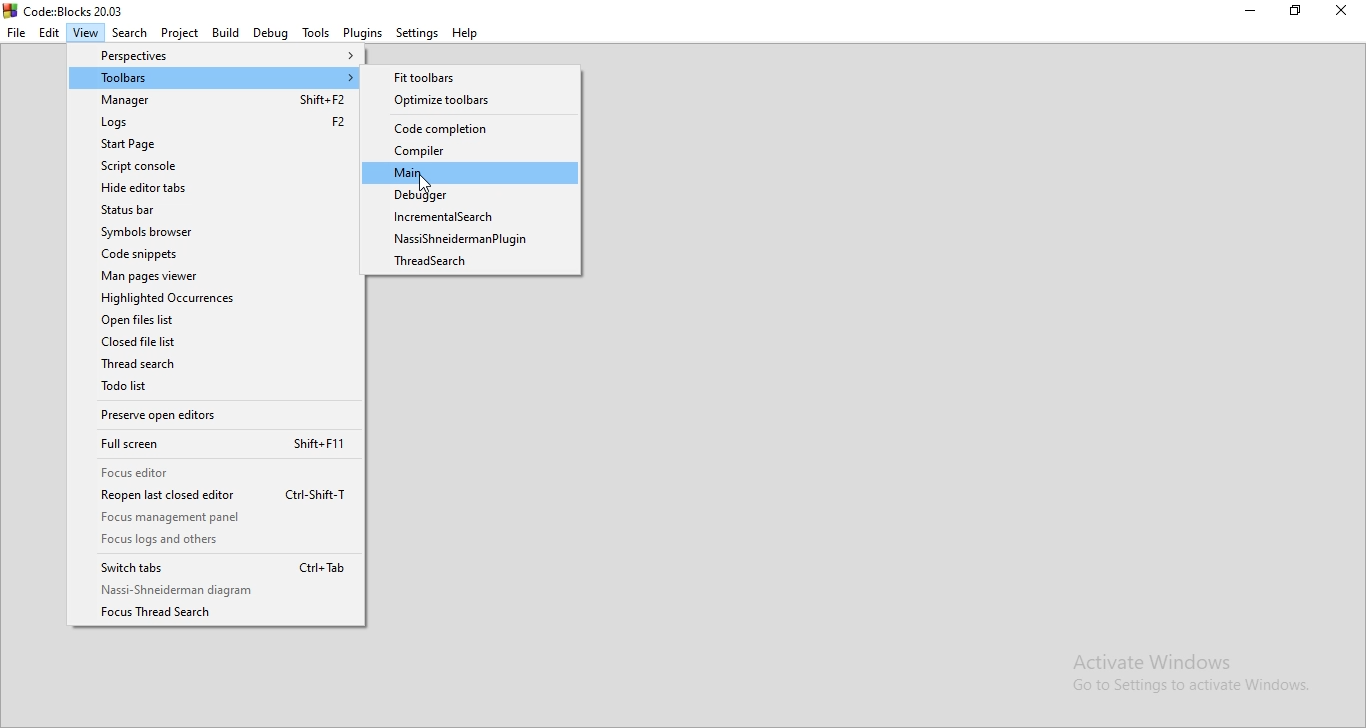 This screenshot has width=1366, height=728. What do you see at coordinates (216, 57) in the screenshot?
I see `Perspectives` at bounding box center [216, 57].